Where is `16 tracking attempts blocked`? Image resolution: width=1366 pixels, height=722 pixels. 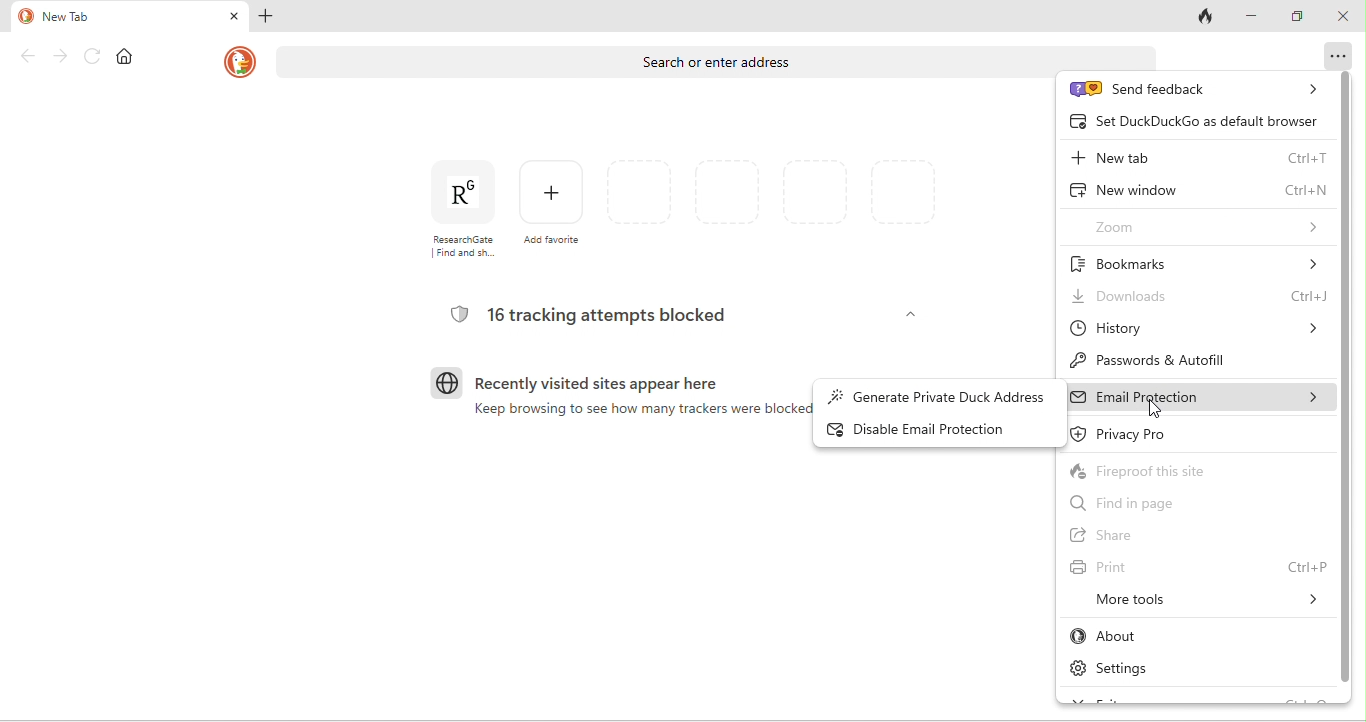
16 tracking attempts blocked is located at coordinates (594, 315).